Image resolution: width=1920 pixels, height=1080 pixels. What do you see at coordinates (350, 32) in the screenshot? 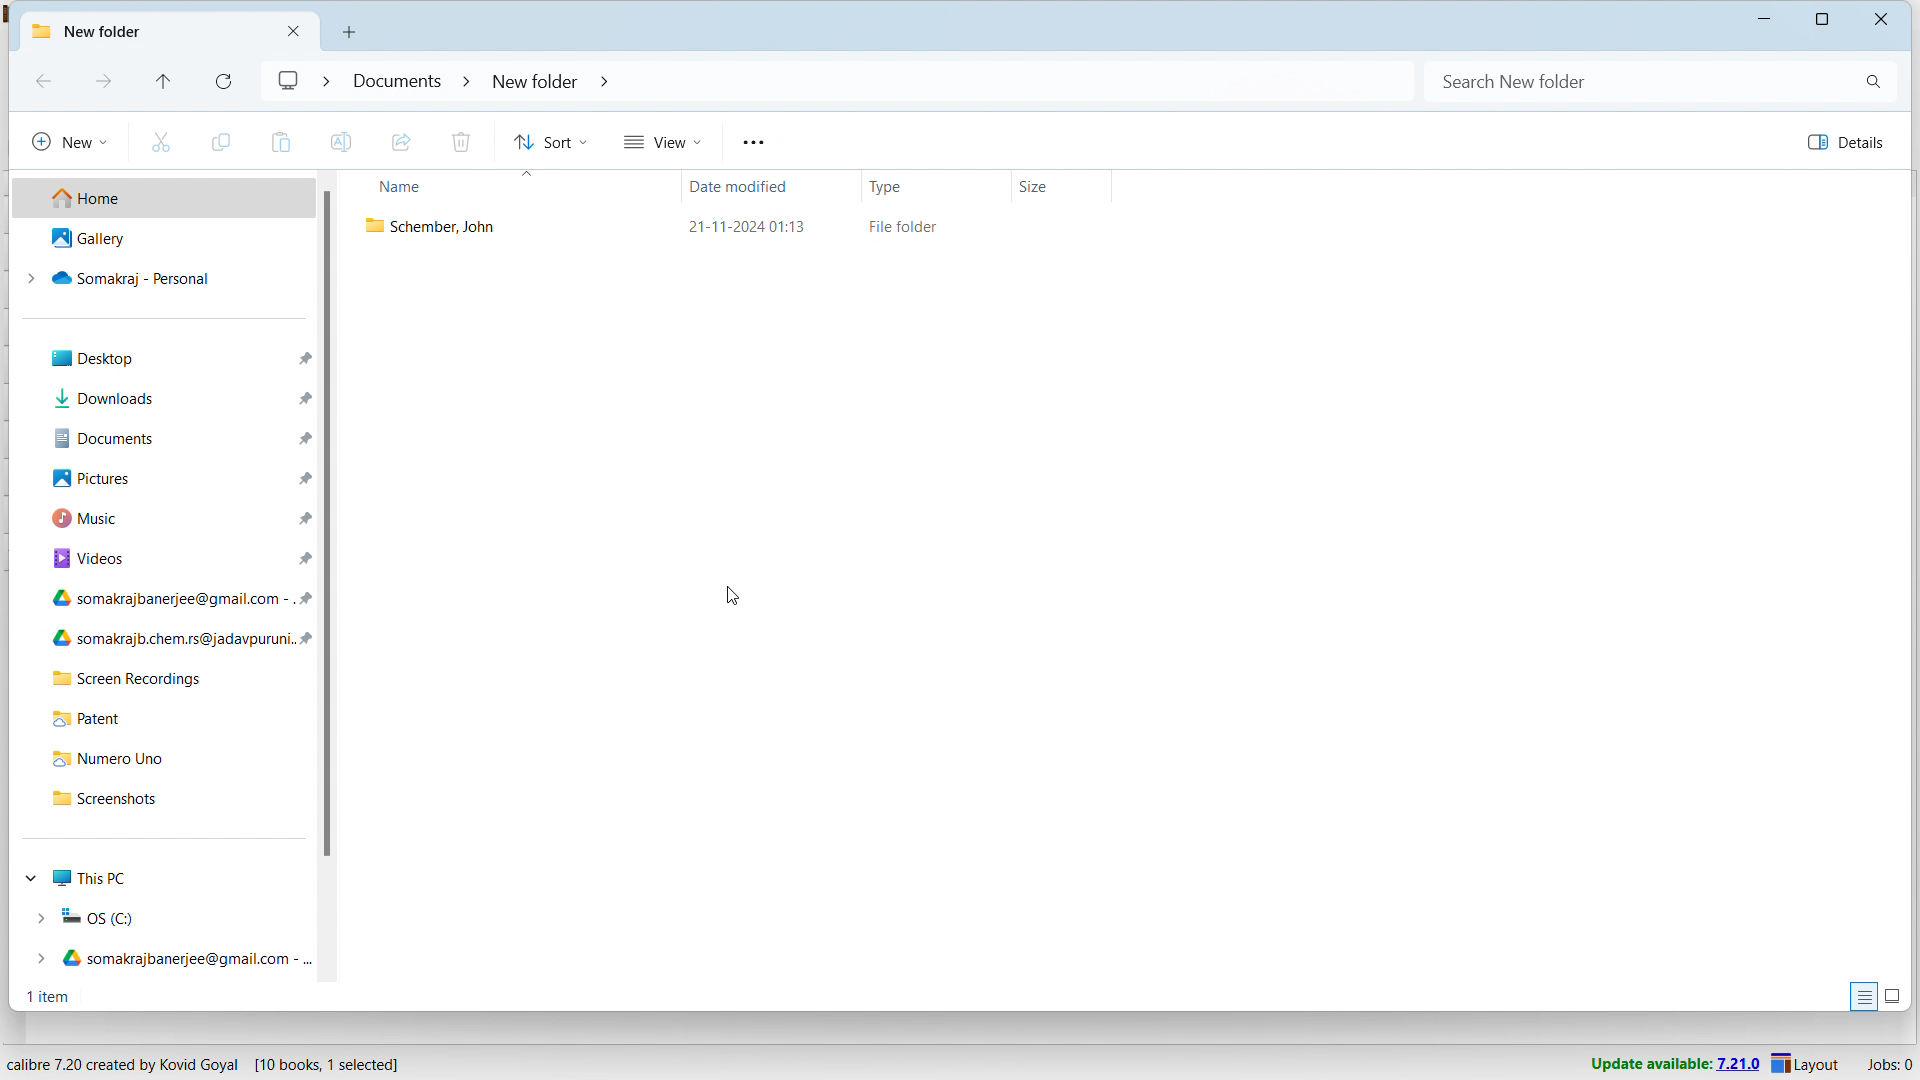
I see `open new window` at bounding box center [350, 32].